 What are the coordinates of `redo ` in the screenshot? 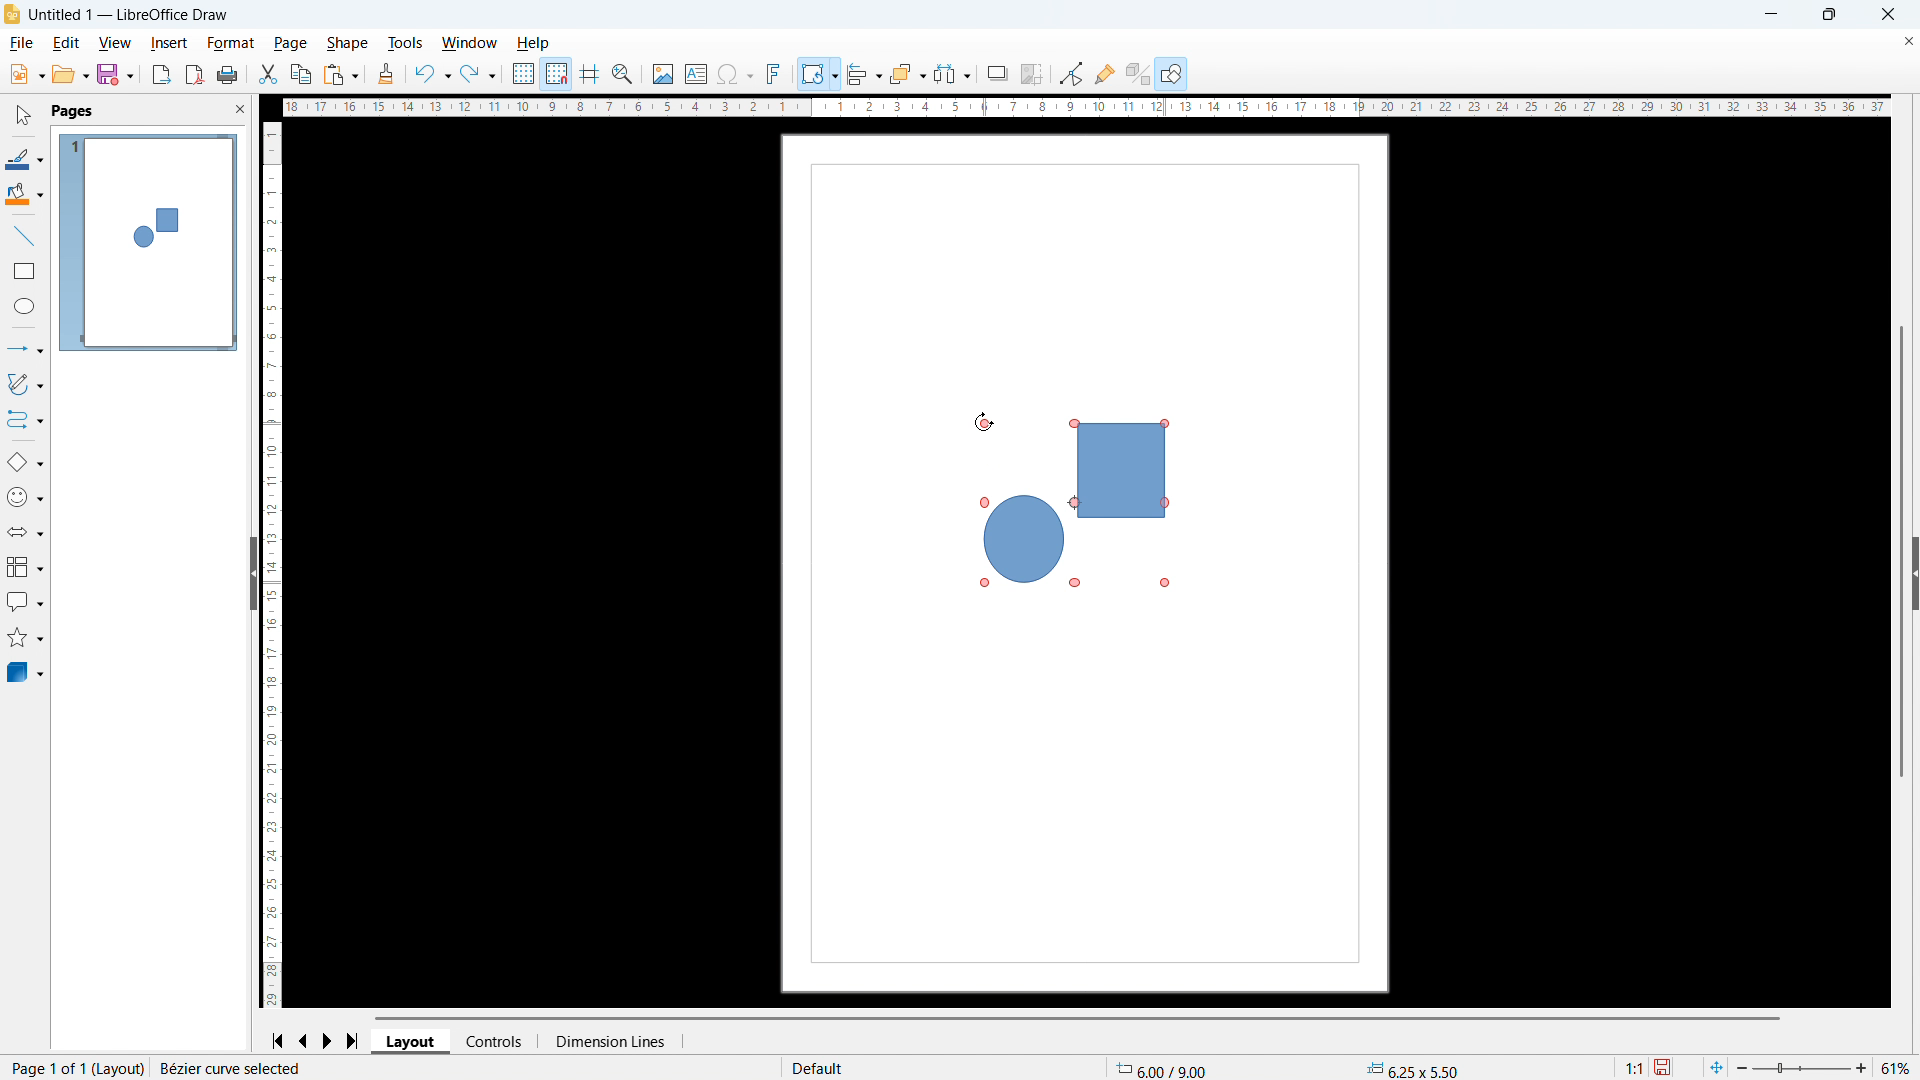 It's located at (479, 74).